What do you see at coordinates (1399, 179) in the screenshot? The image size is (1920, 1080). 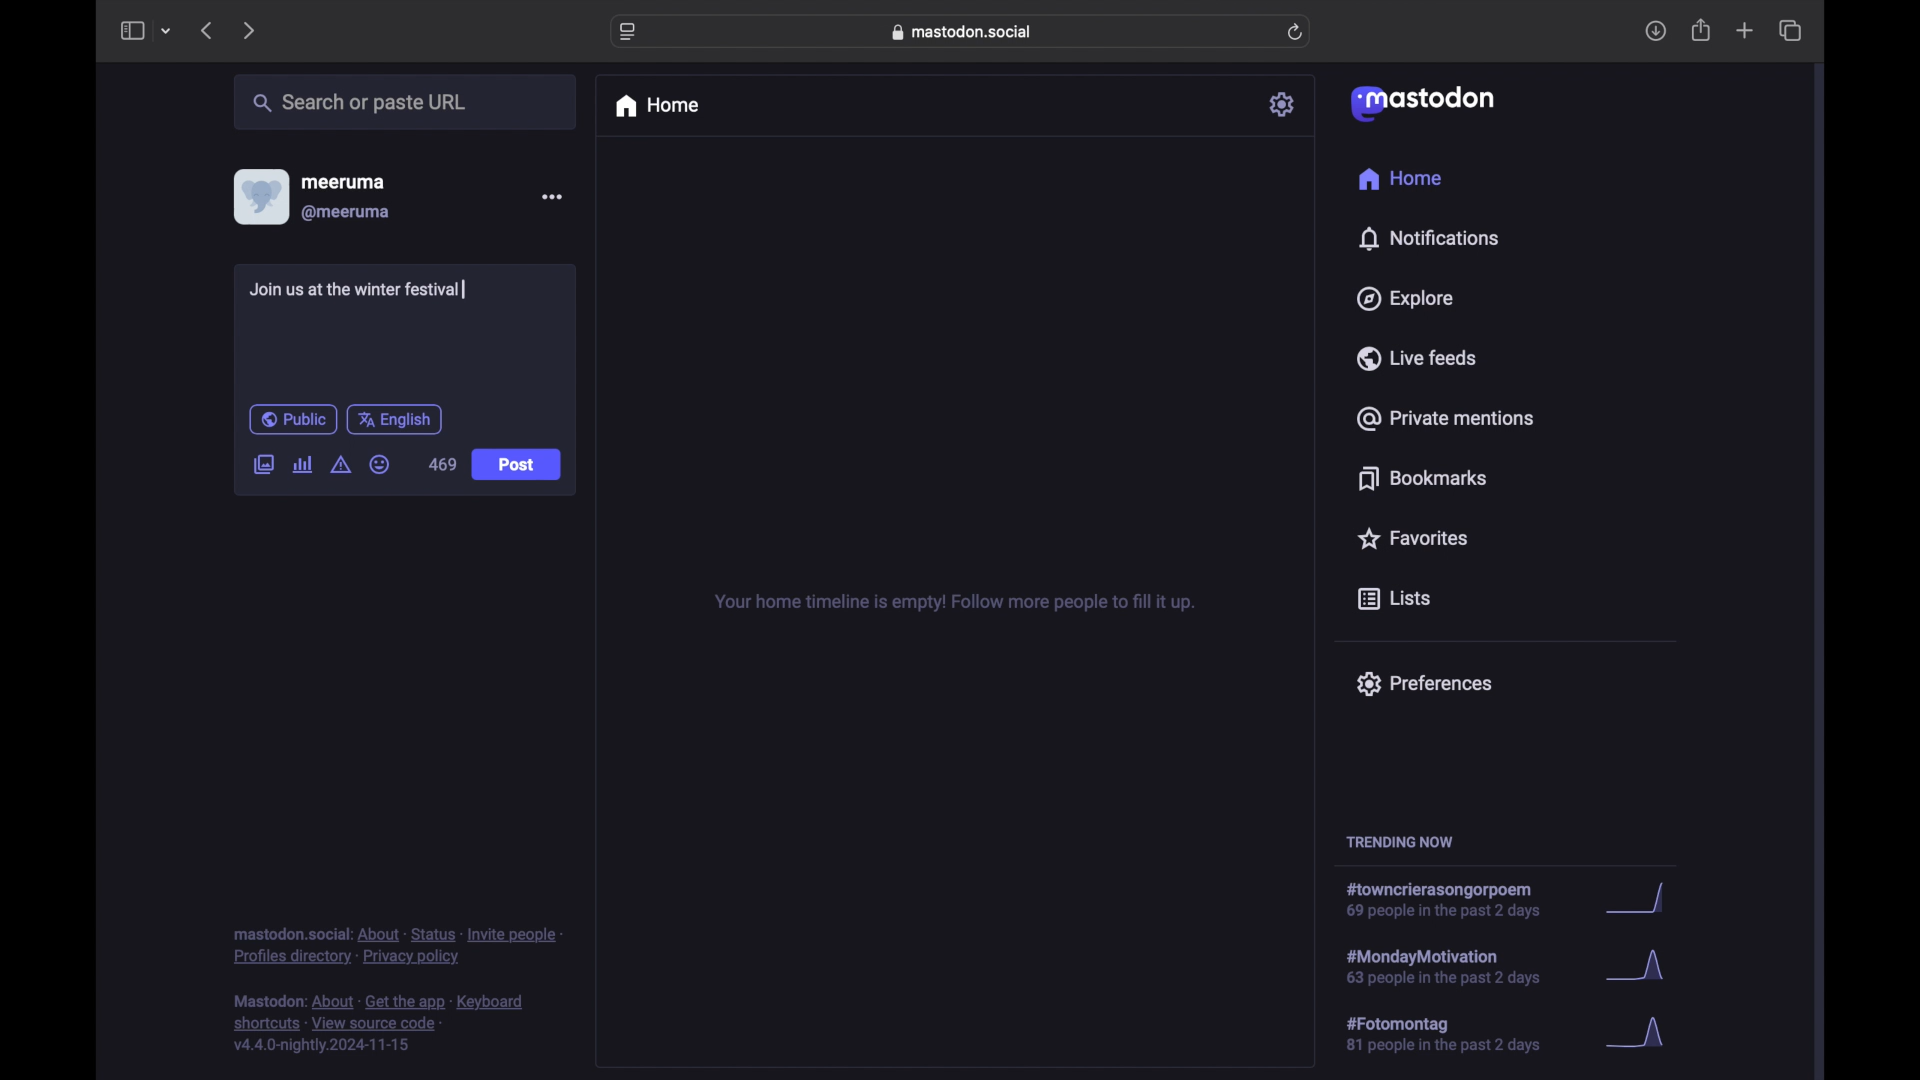 I see `home` at bounding box center [1399, 179].